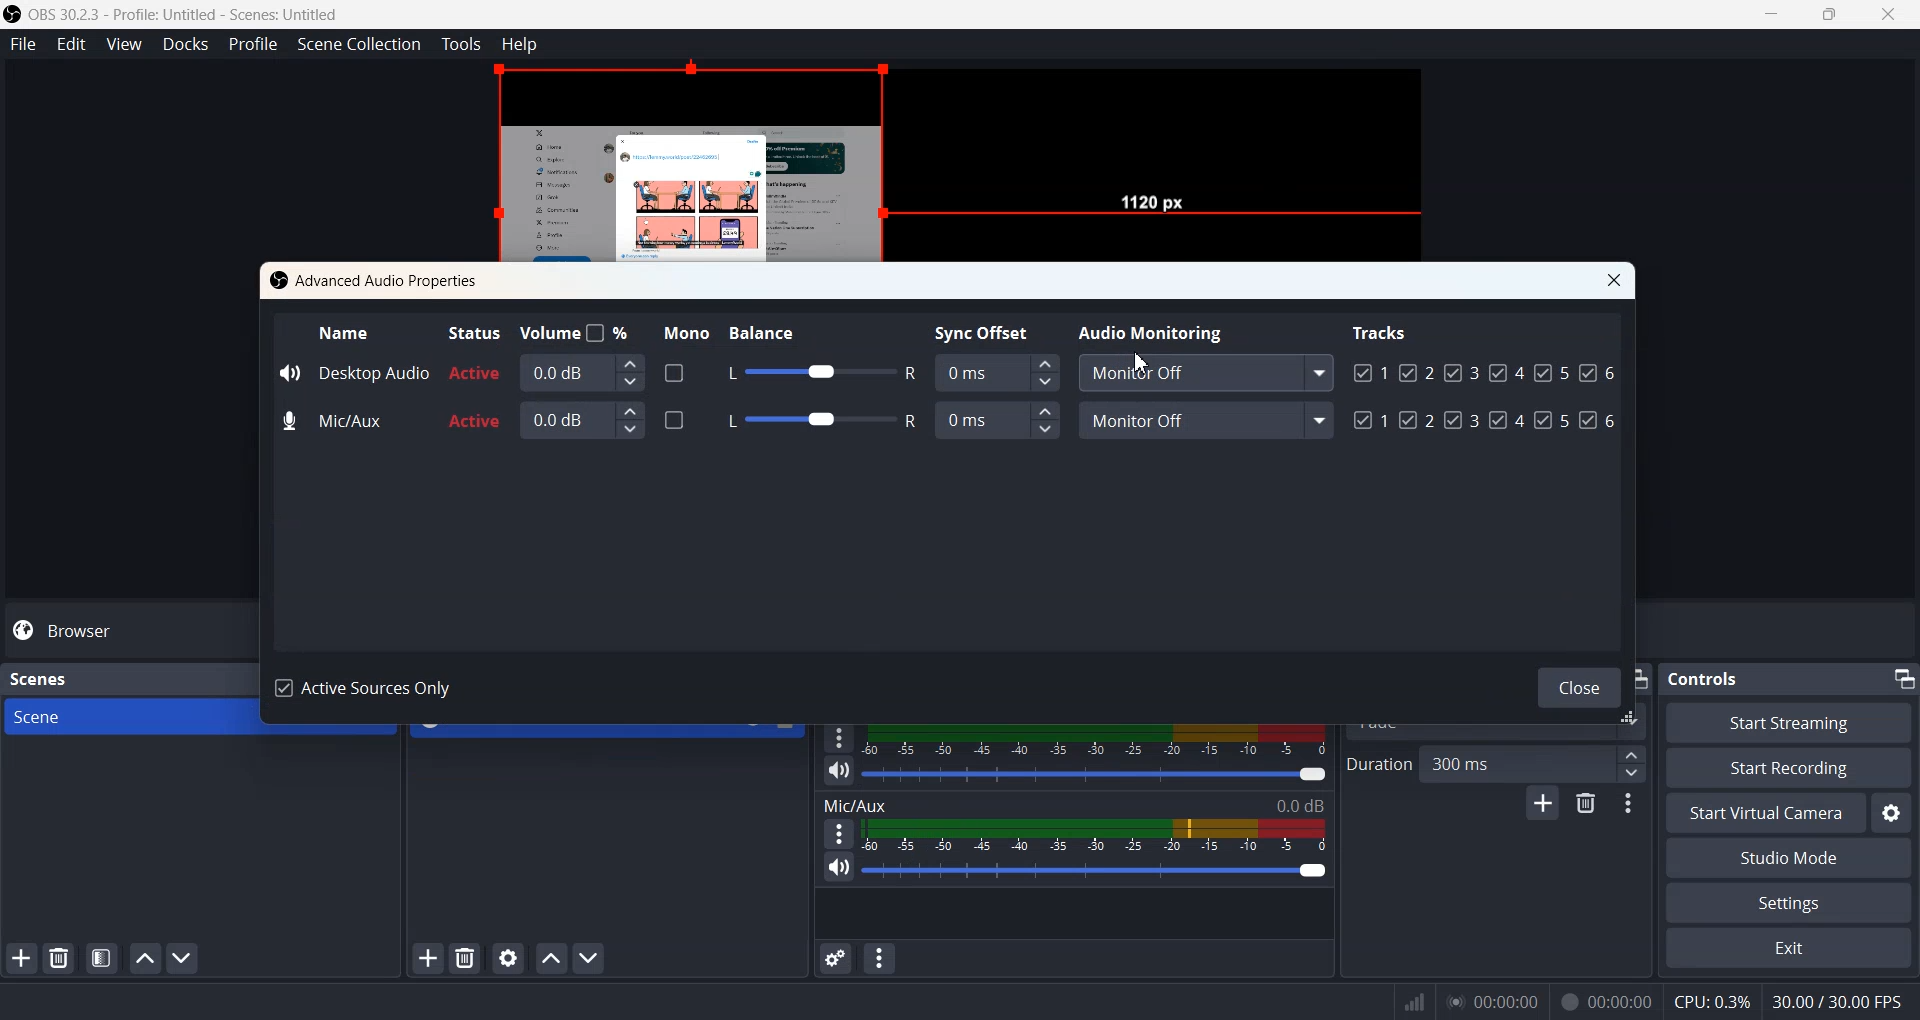  What do you see at coordinates (1632, 806) in the screenshot?
I see `Transition properties` at bounding box center [1632, 806].